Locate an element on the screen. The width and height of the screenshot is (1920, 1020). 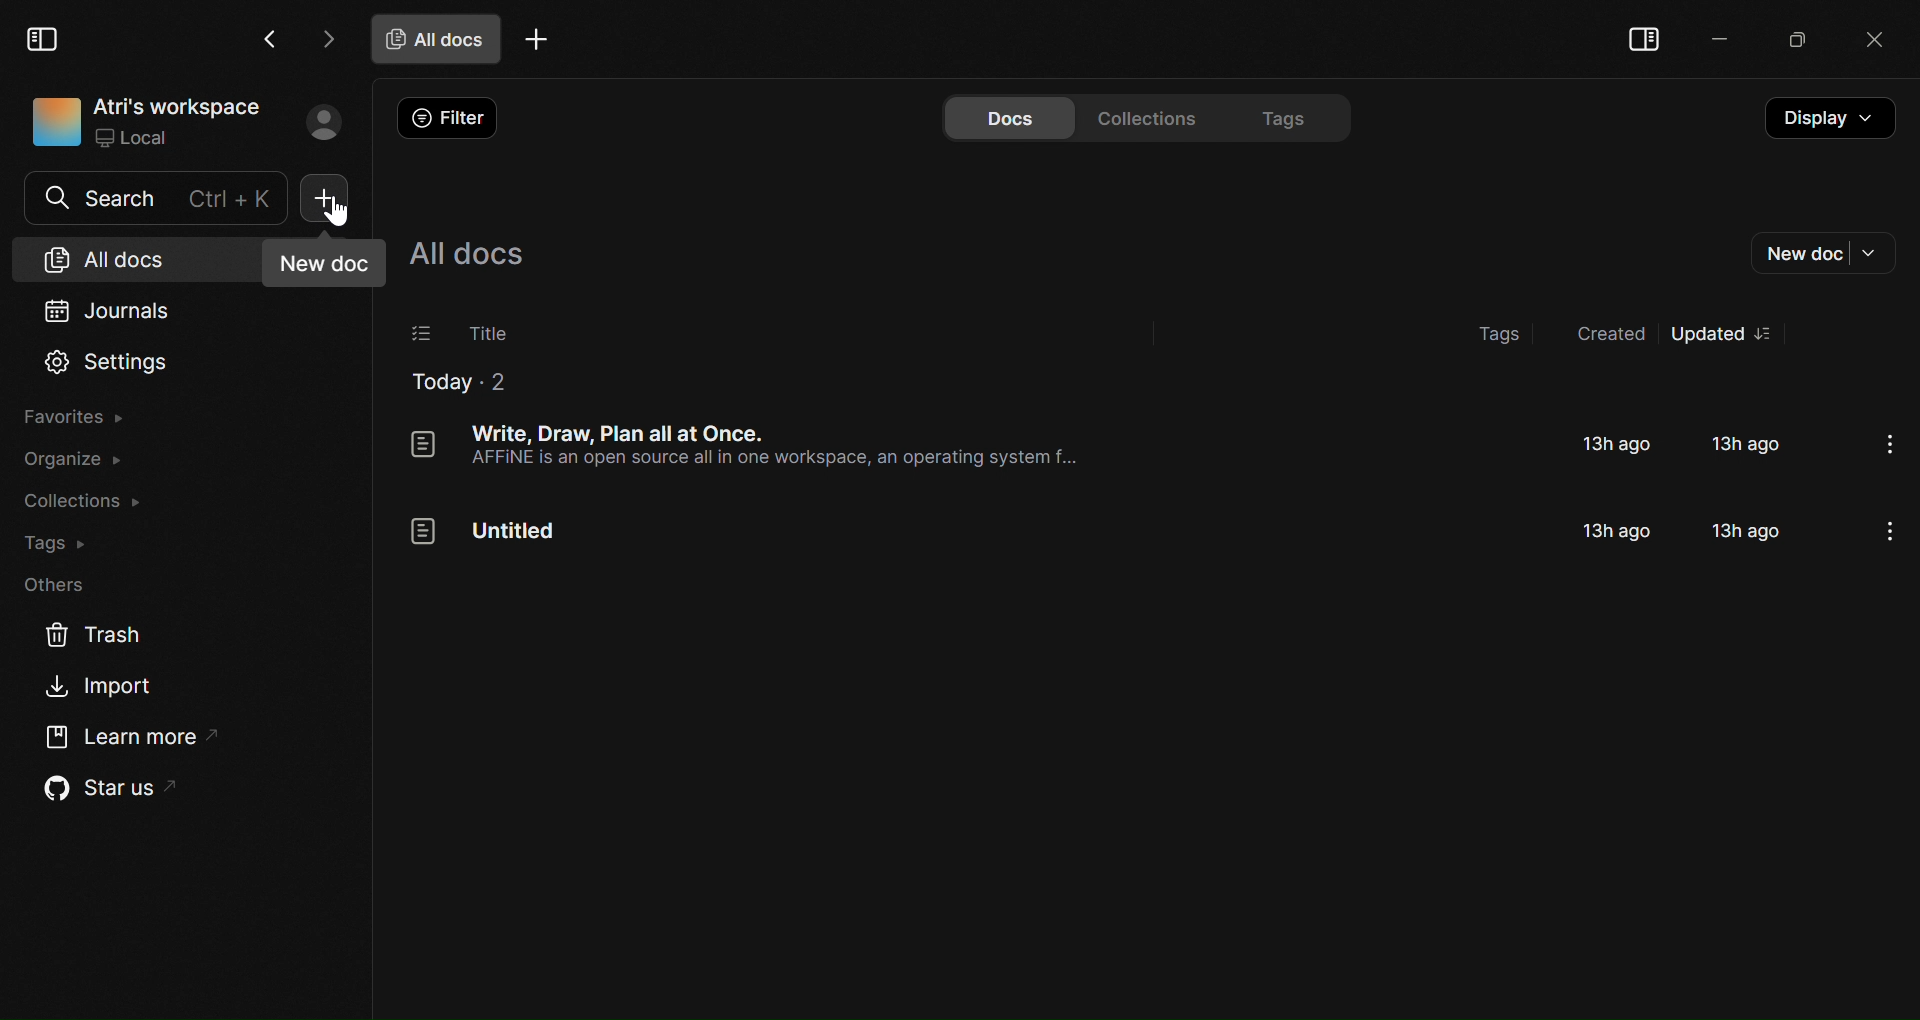
Untitled is located at coordinates (515, 531).